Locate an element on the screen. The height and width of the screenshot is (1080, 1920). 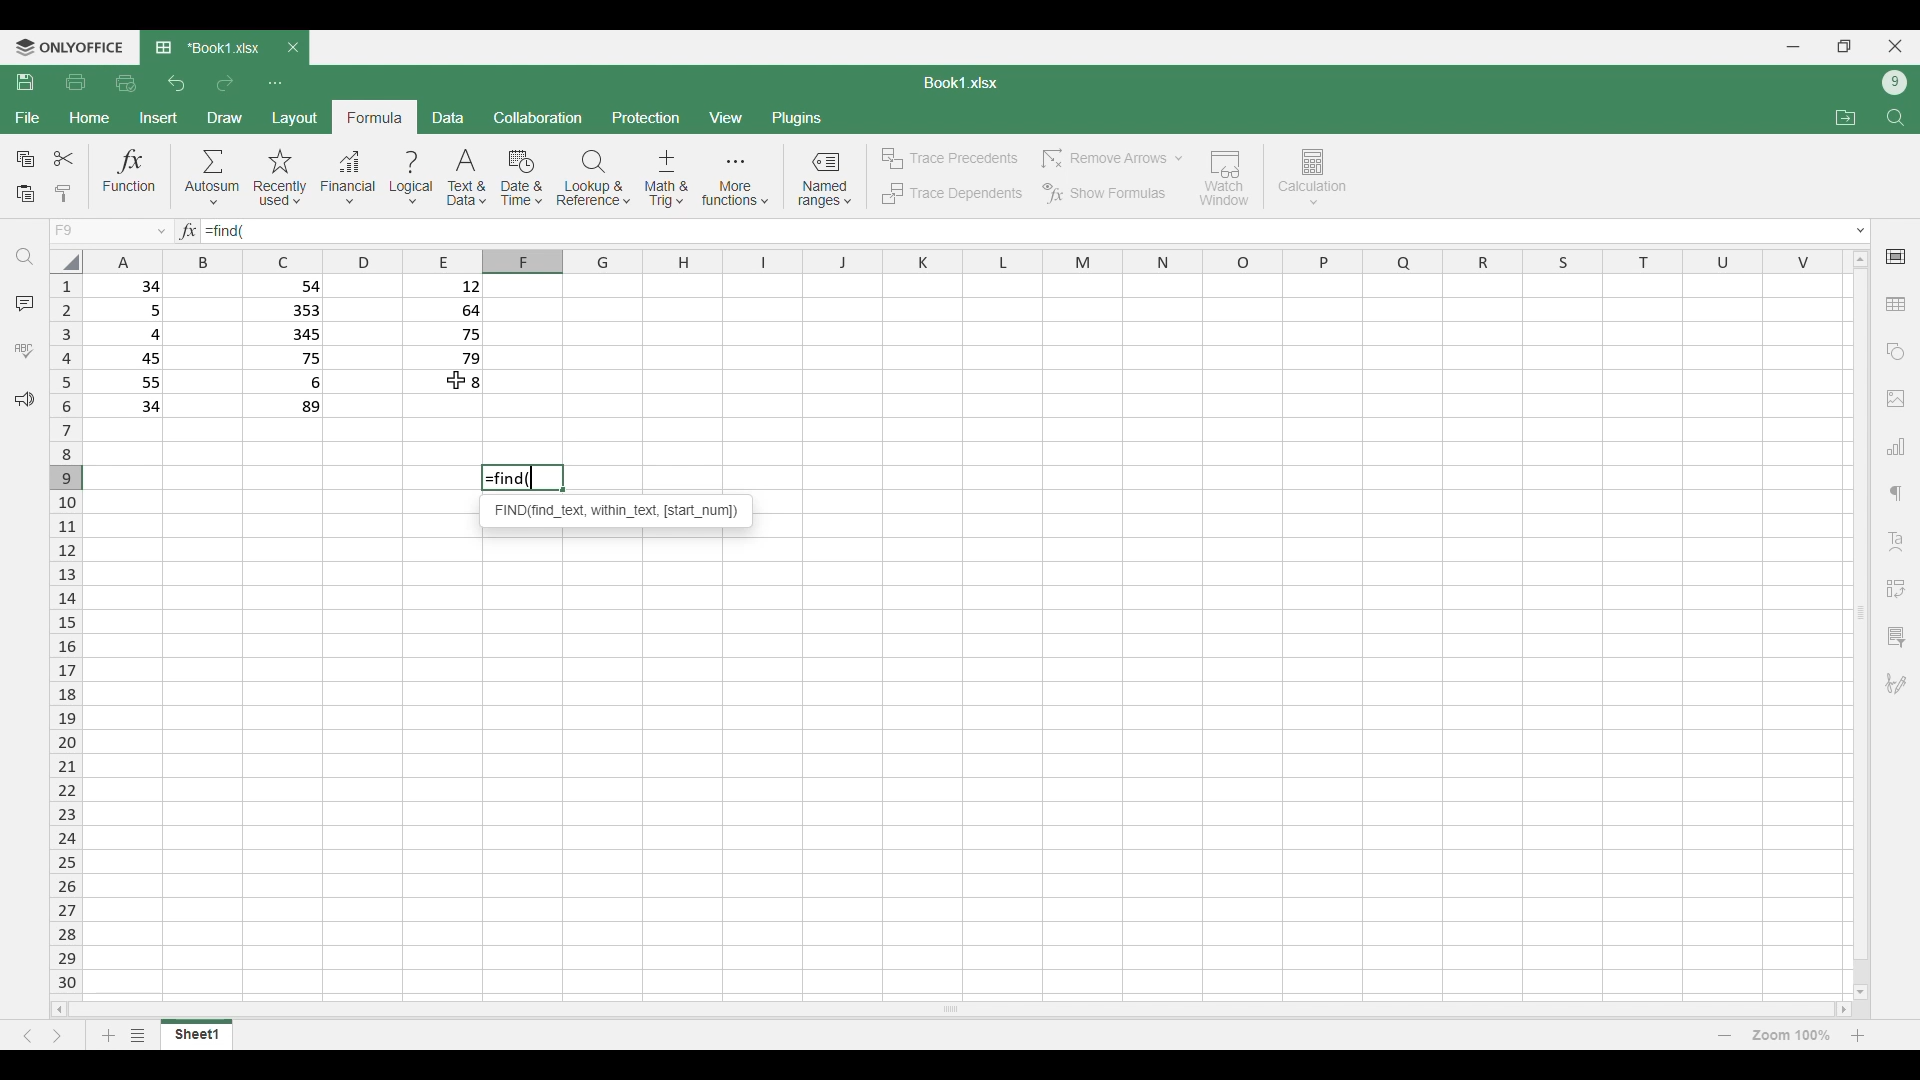
Vertical slide bar is located at coordinates (1862, 625).